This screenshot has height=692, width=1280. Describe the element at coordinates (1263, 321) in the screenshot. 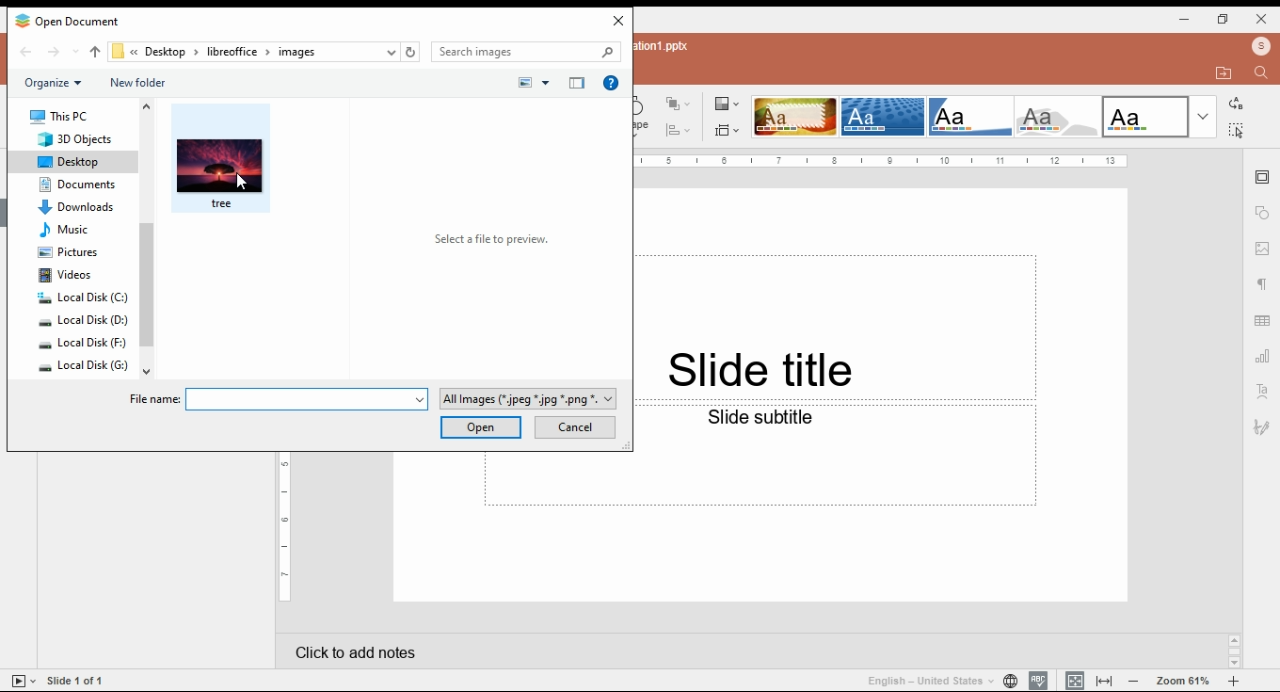

I see `table  settings` at that location.